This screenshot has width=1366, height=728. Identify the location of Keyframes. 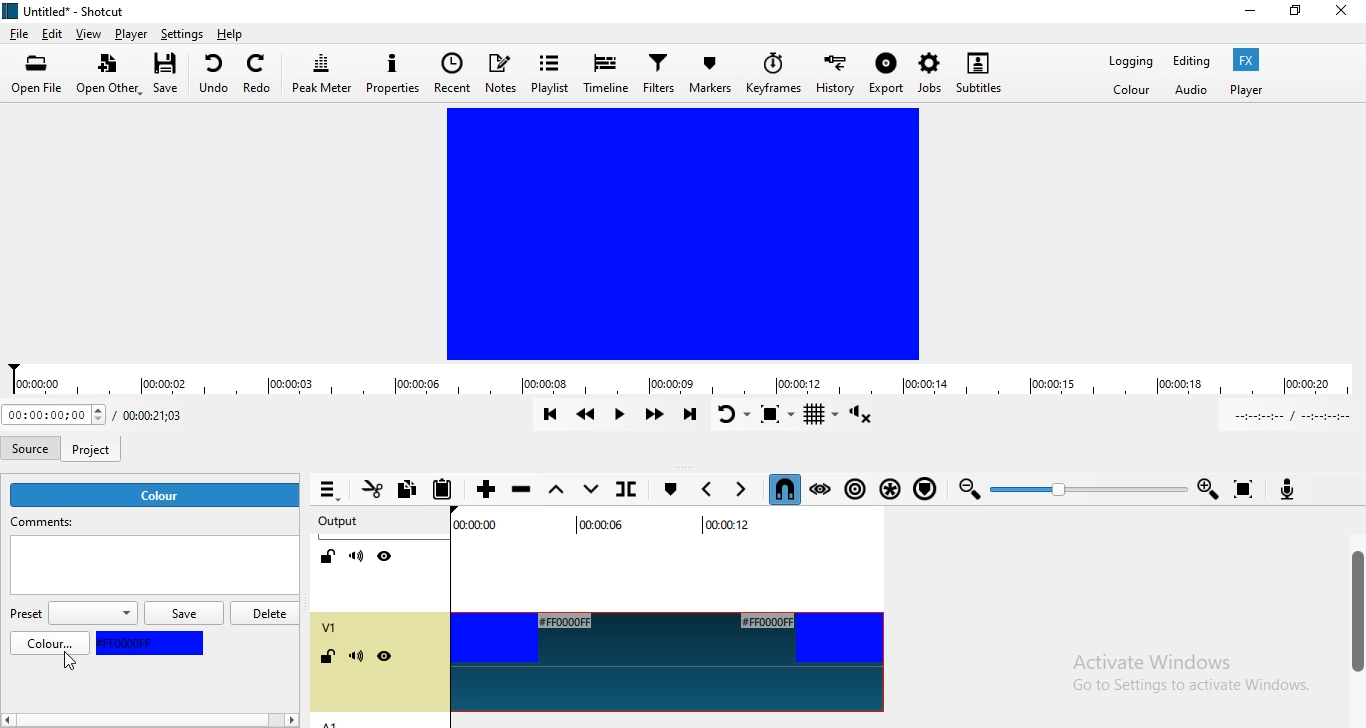
(774, 75).